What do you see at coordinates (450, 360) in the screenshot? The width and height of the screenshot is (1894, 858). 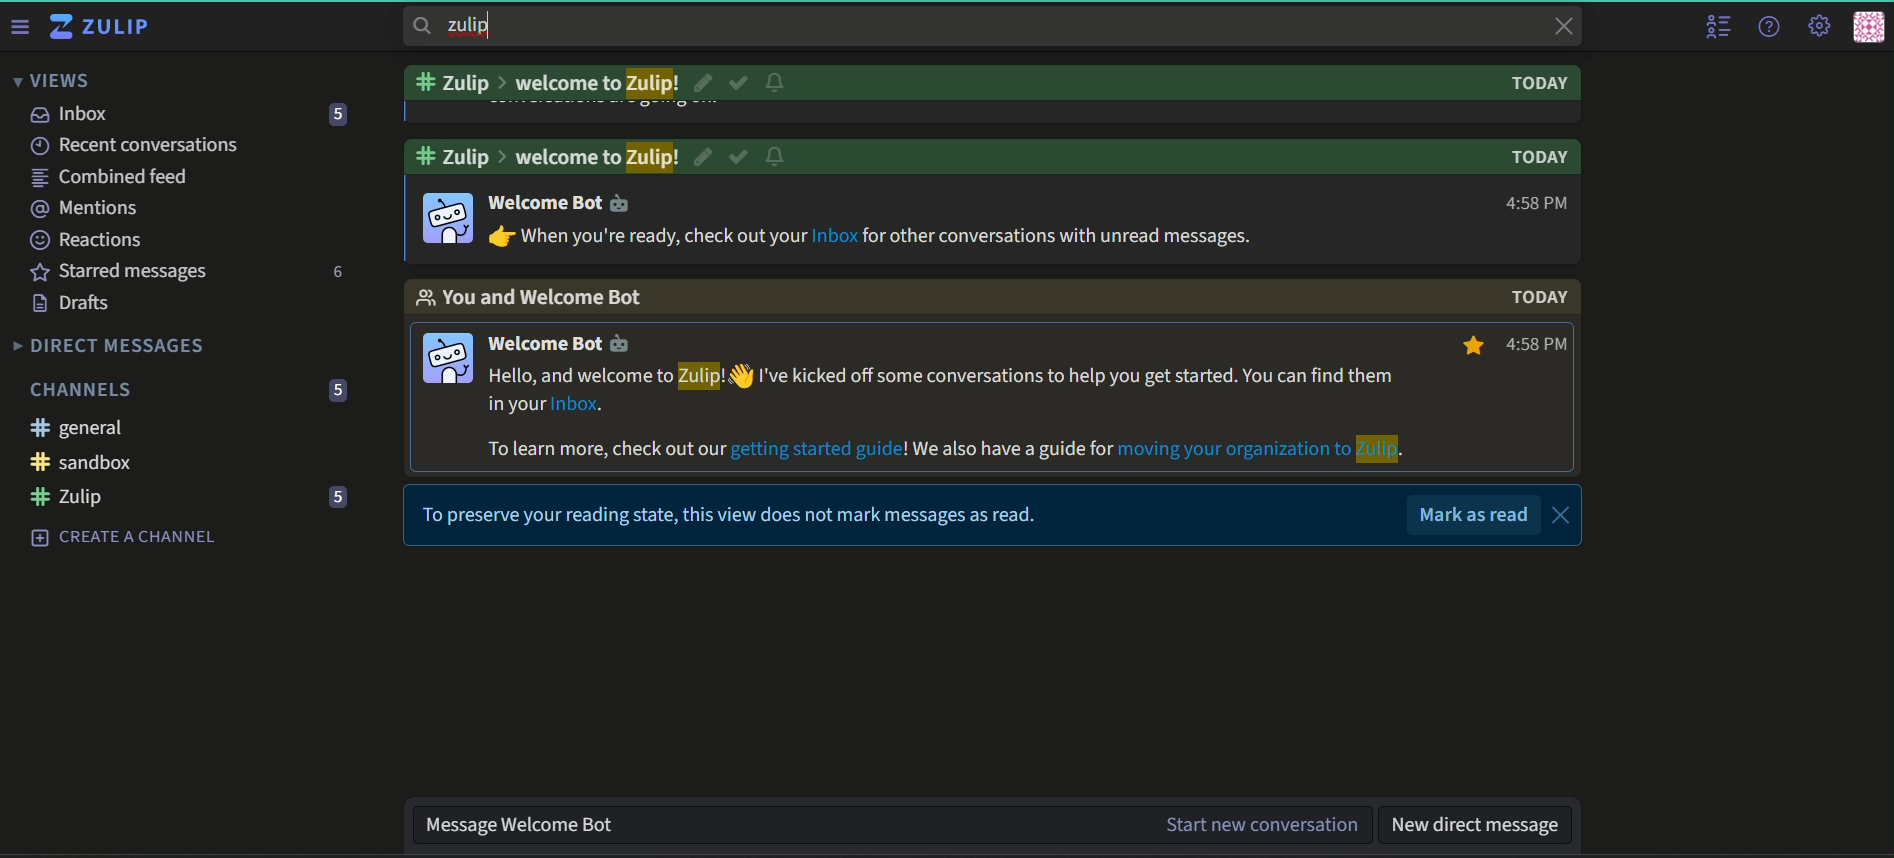 I see `image` at bounding box center [450, 360].